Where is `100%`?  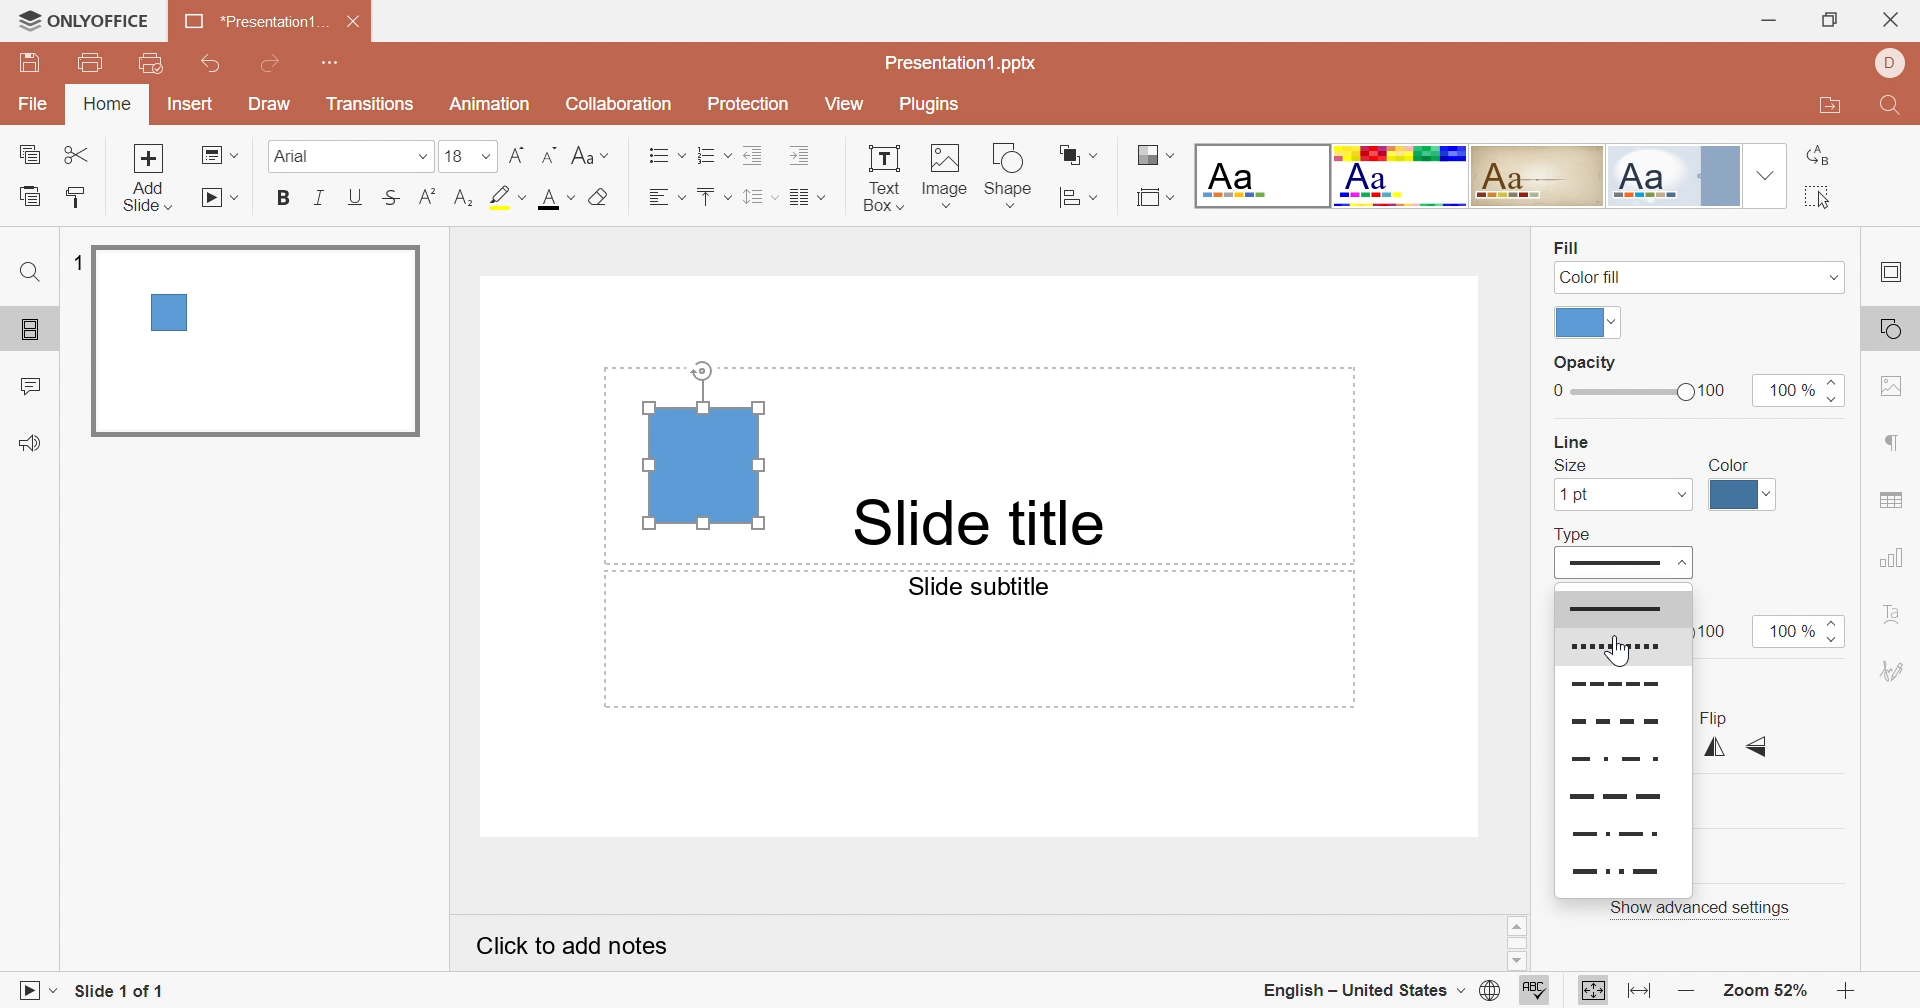
100% is located at coordinates (1785, 630).